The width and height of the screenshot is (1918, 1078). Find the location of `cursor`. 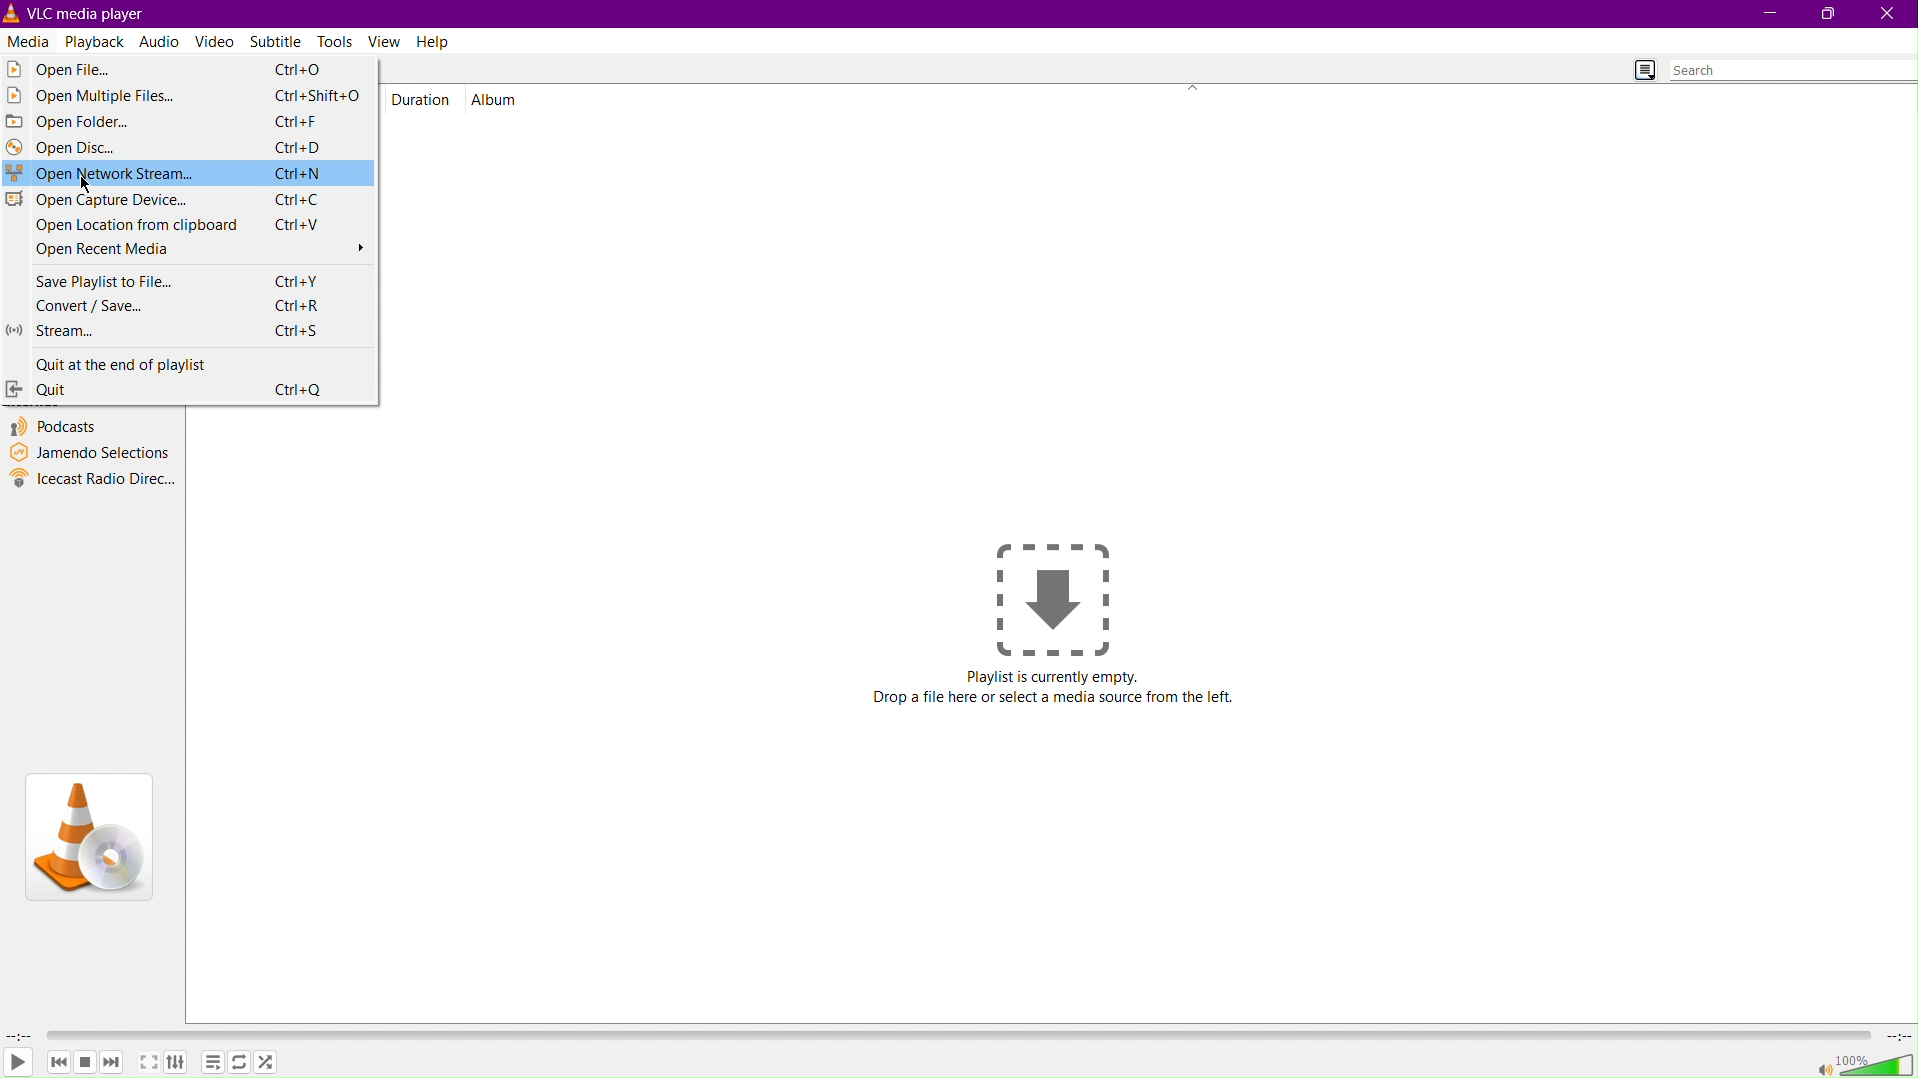

cursor is located at coordinates (90, 186).